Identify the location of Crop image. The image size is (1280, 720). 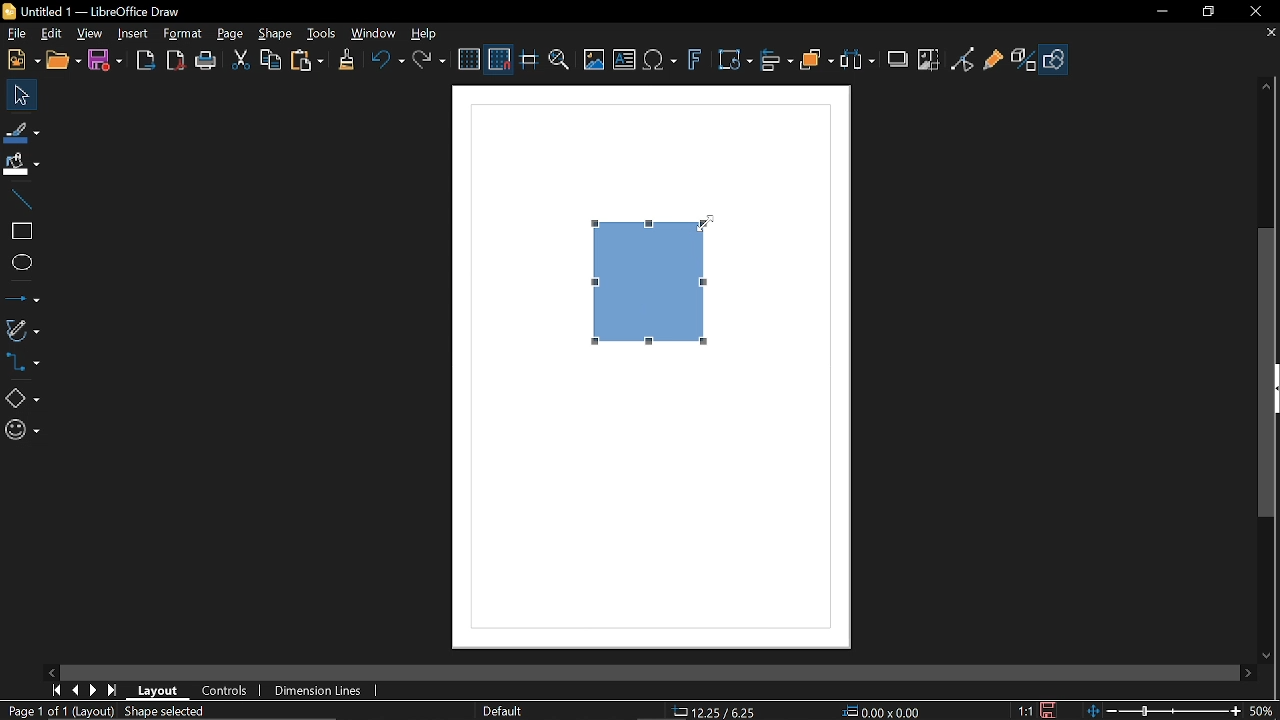
(929, 62).